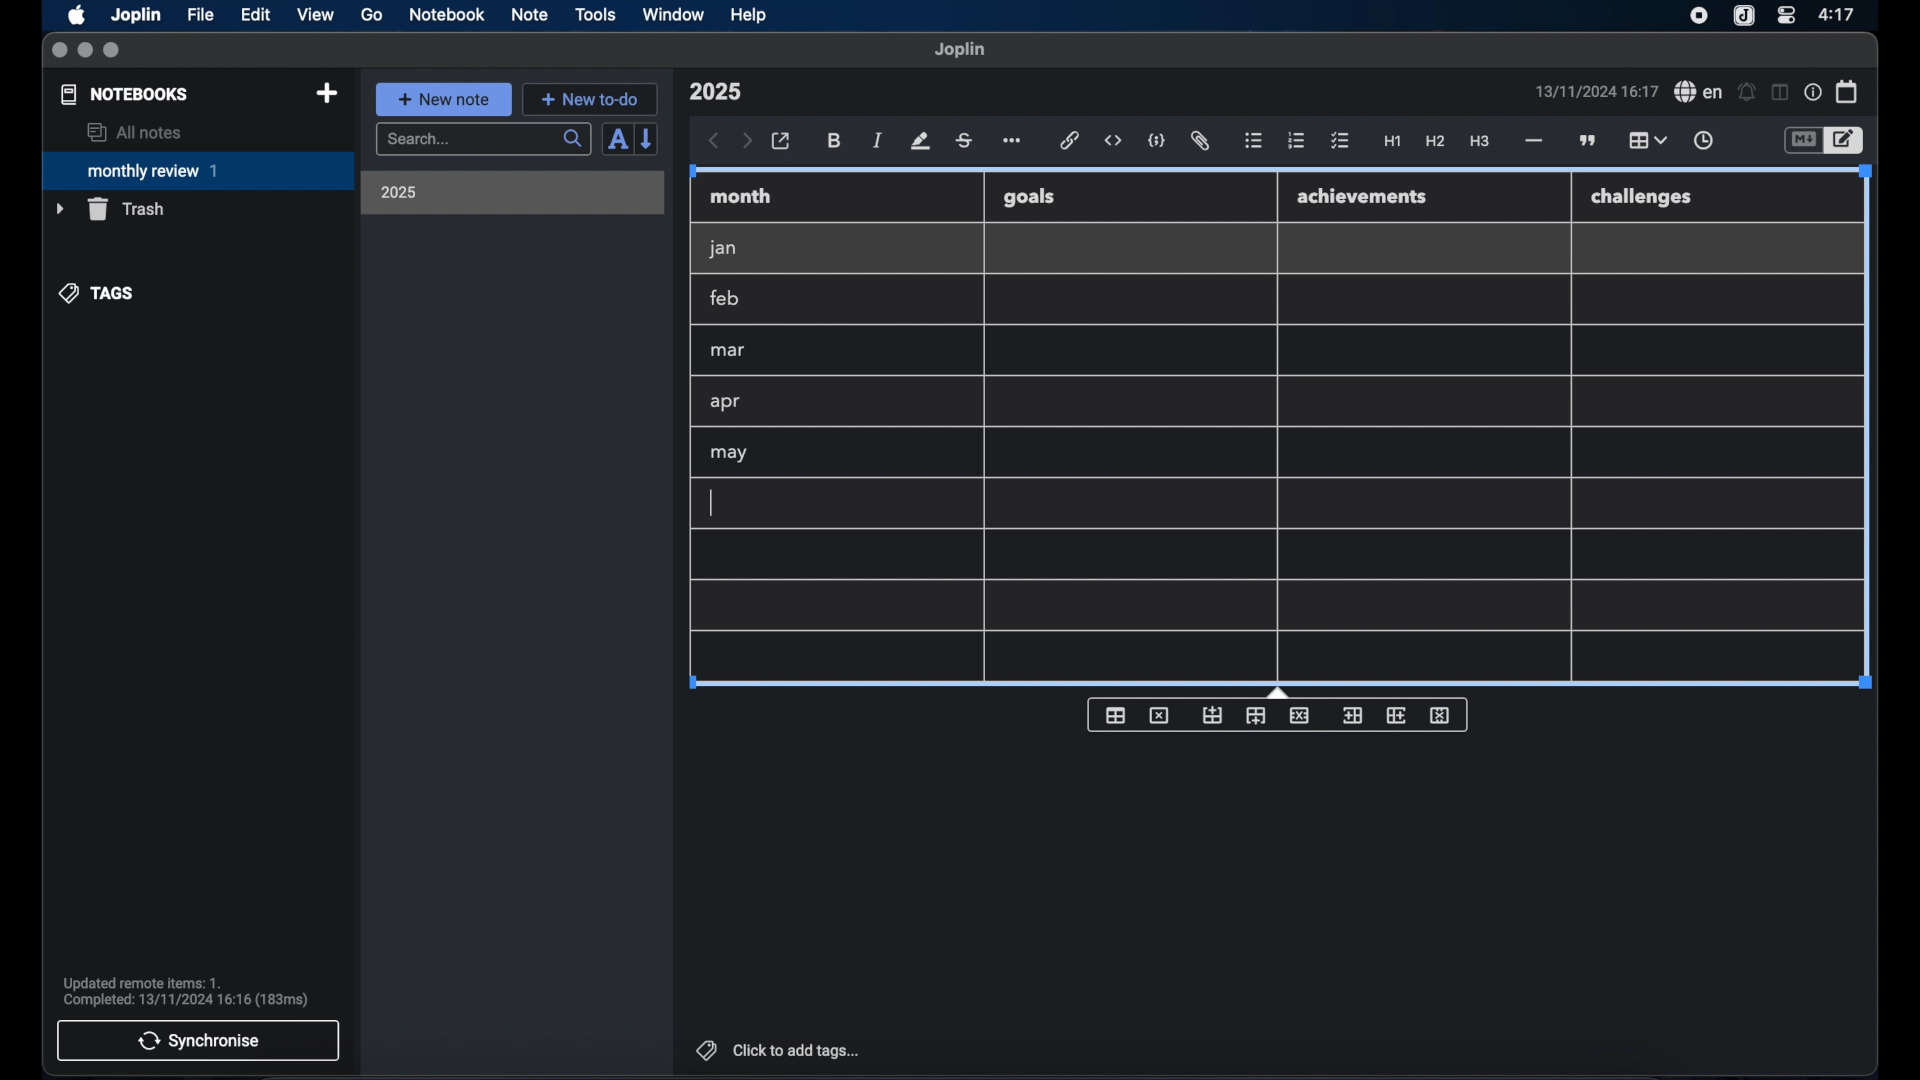  I want to click on text cursor, so click(711, 503).